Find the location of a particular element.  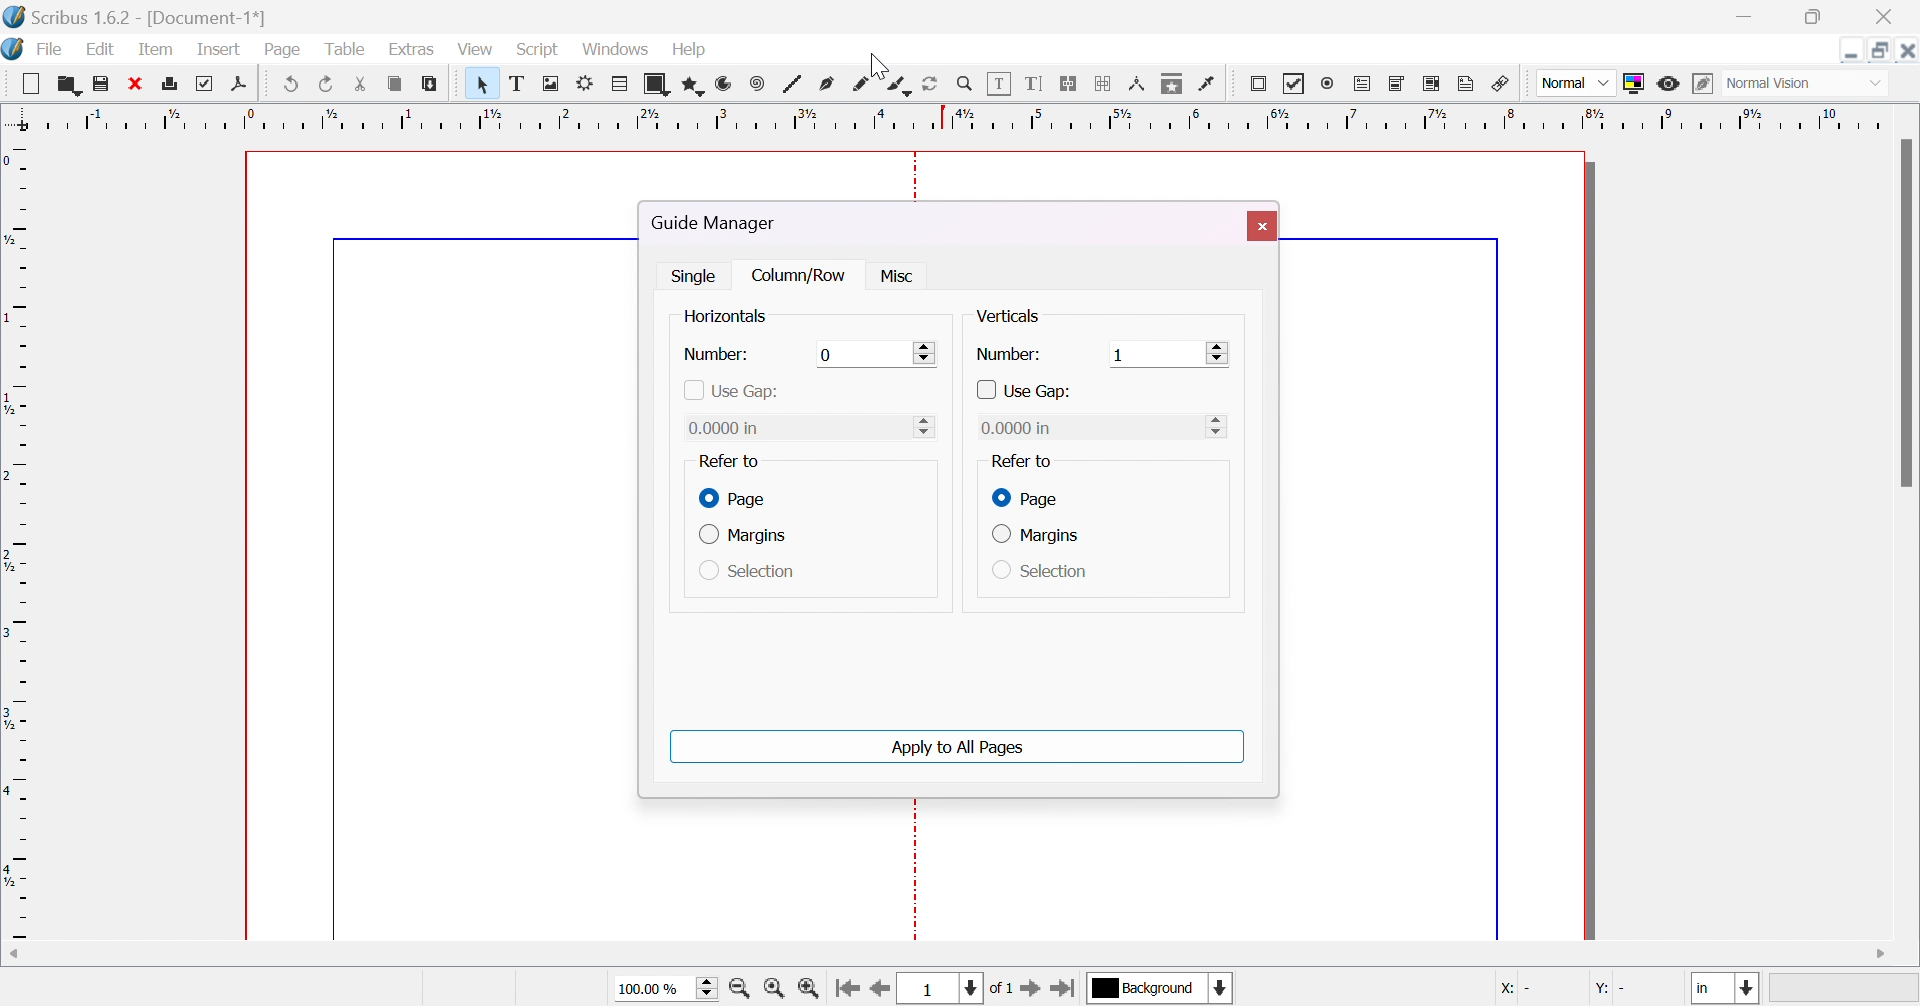

undo is located at coordinates (295, 81).